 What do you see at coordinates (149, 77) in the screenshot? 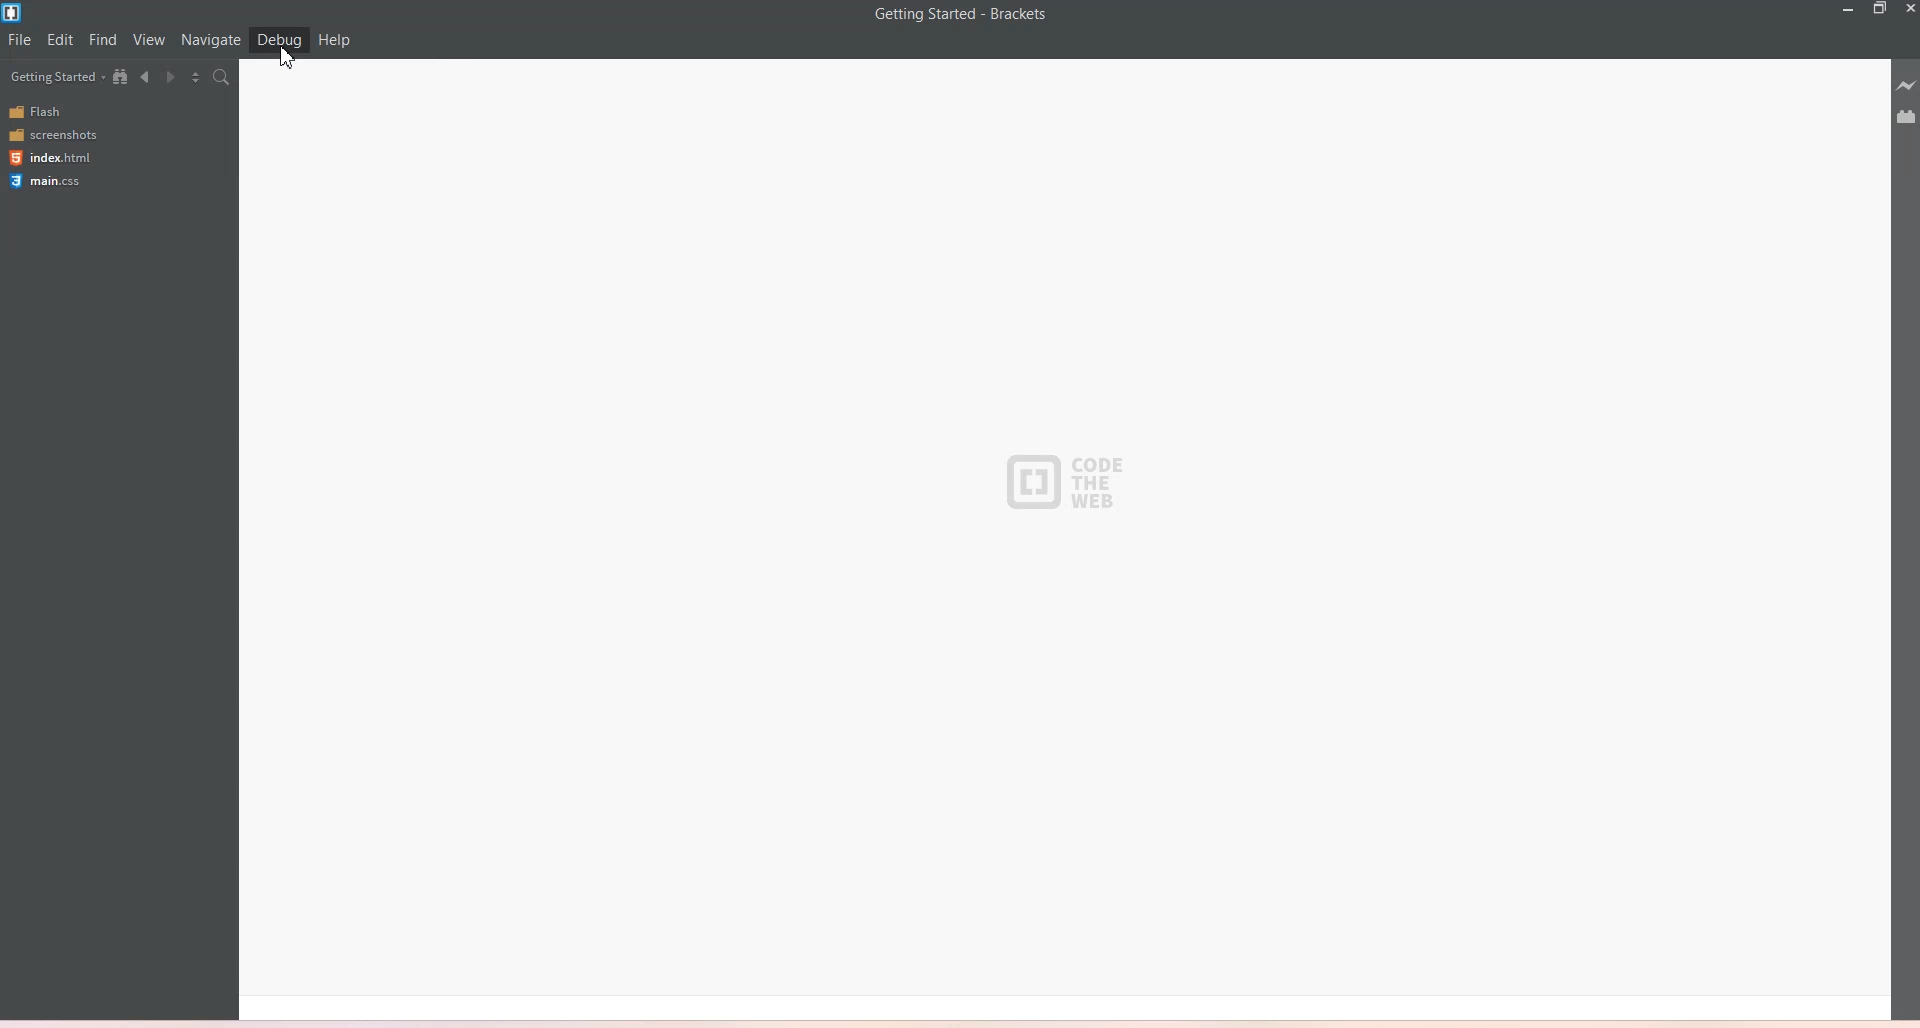
I see `Navigate Backwards` at bounding box center [149, 77].